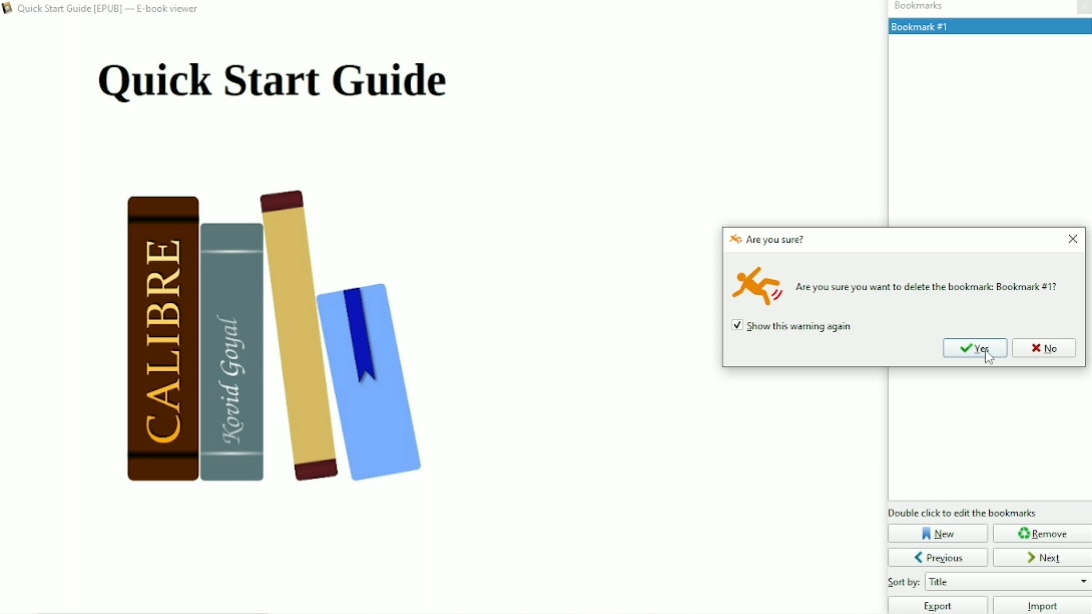  Describe the element at coordinates (905, 583) in the screenshot. I see `` at that location.